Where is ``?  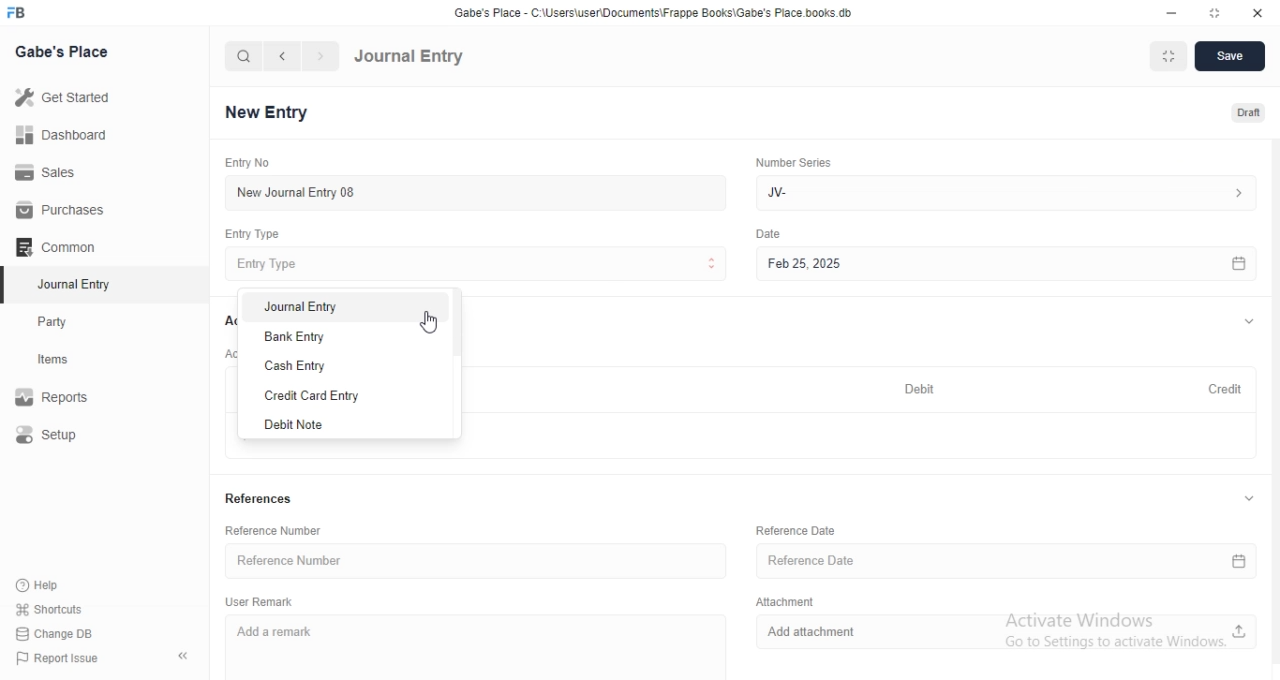  is located at coordinates (768, 234).